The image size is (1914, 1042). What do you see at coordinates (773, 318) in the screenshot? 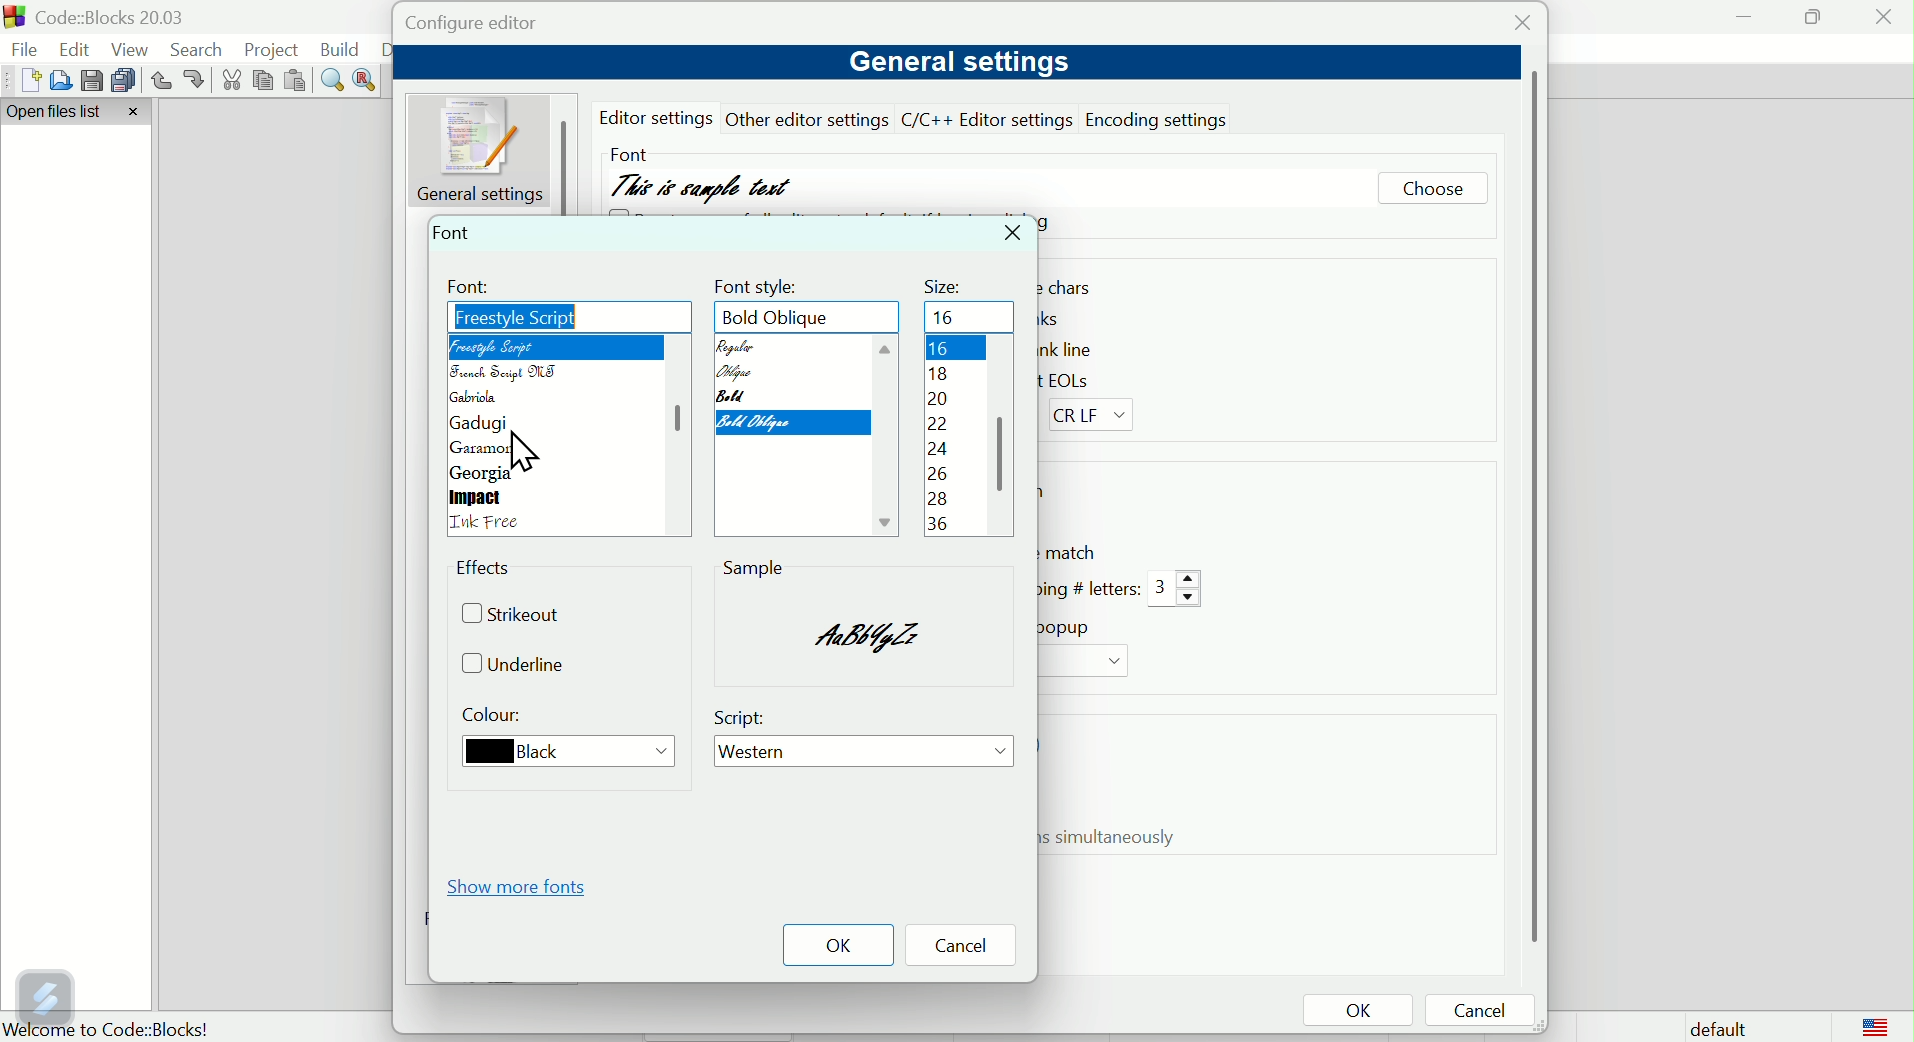
I see `Bold oblique` at bounding box center [773, 318].